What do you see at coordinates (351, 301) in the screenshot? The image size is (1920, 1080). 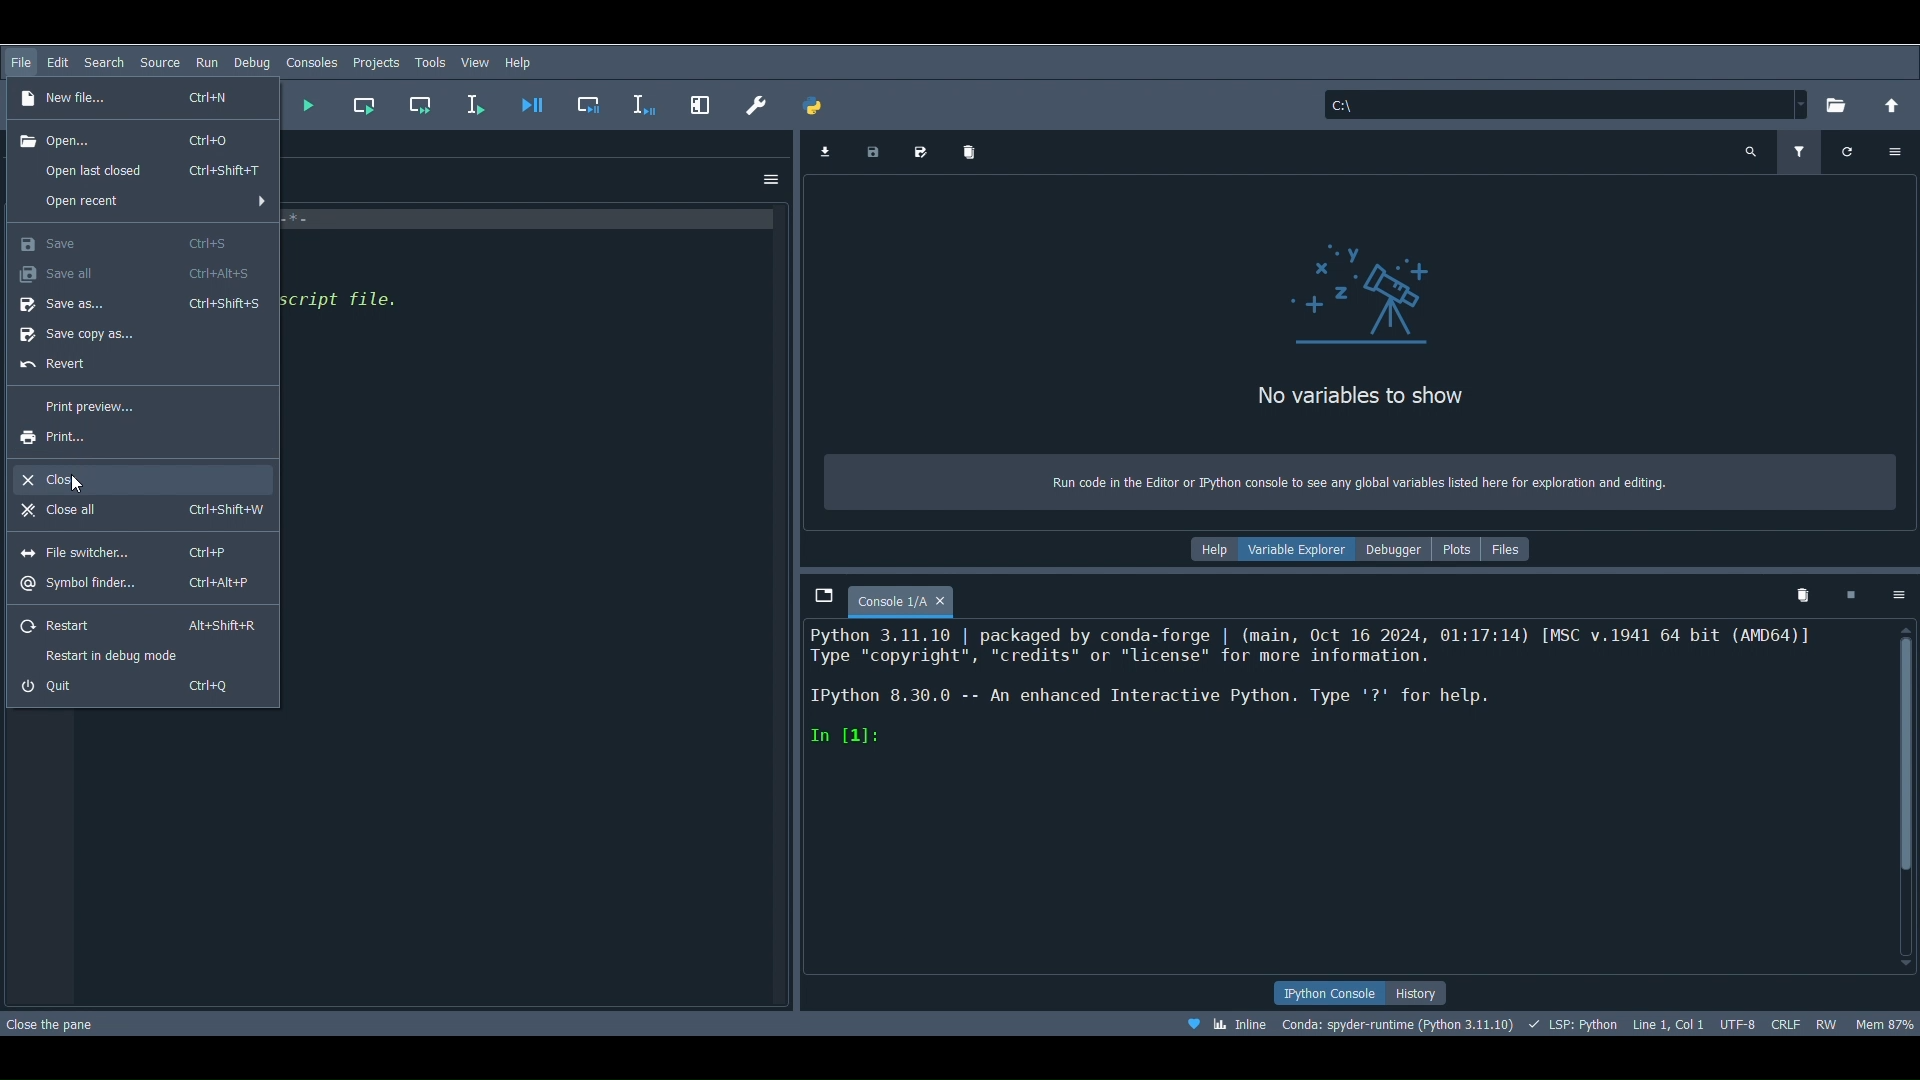 I see `code` at bounding box center [351, 301].